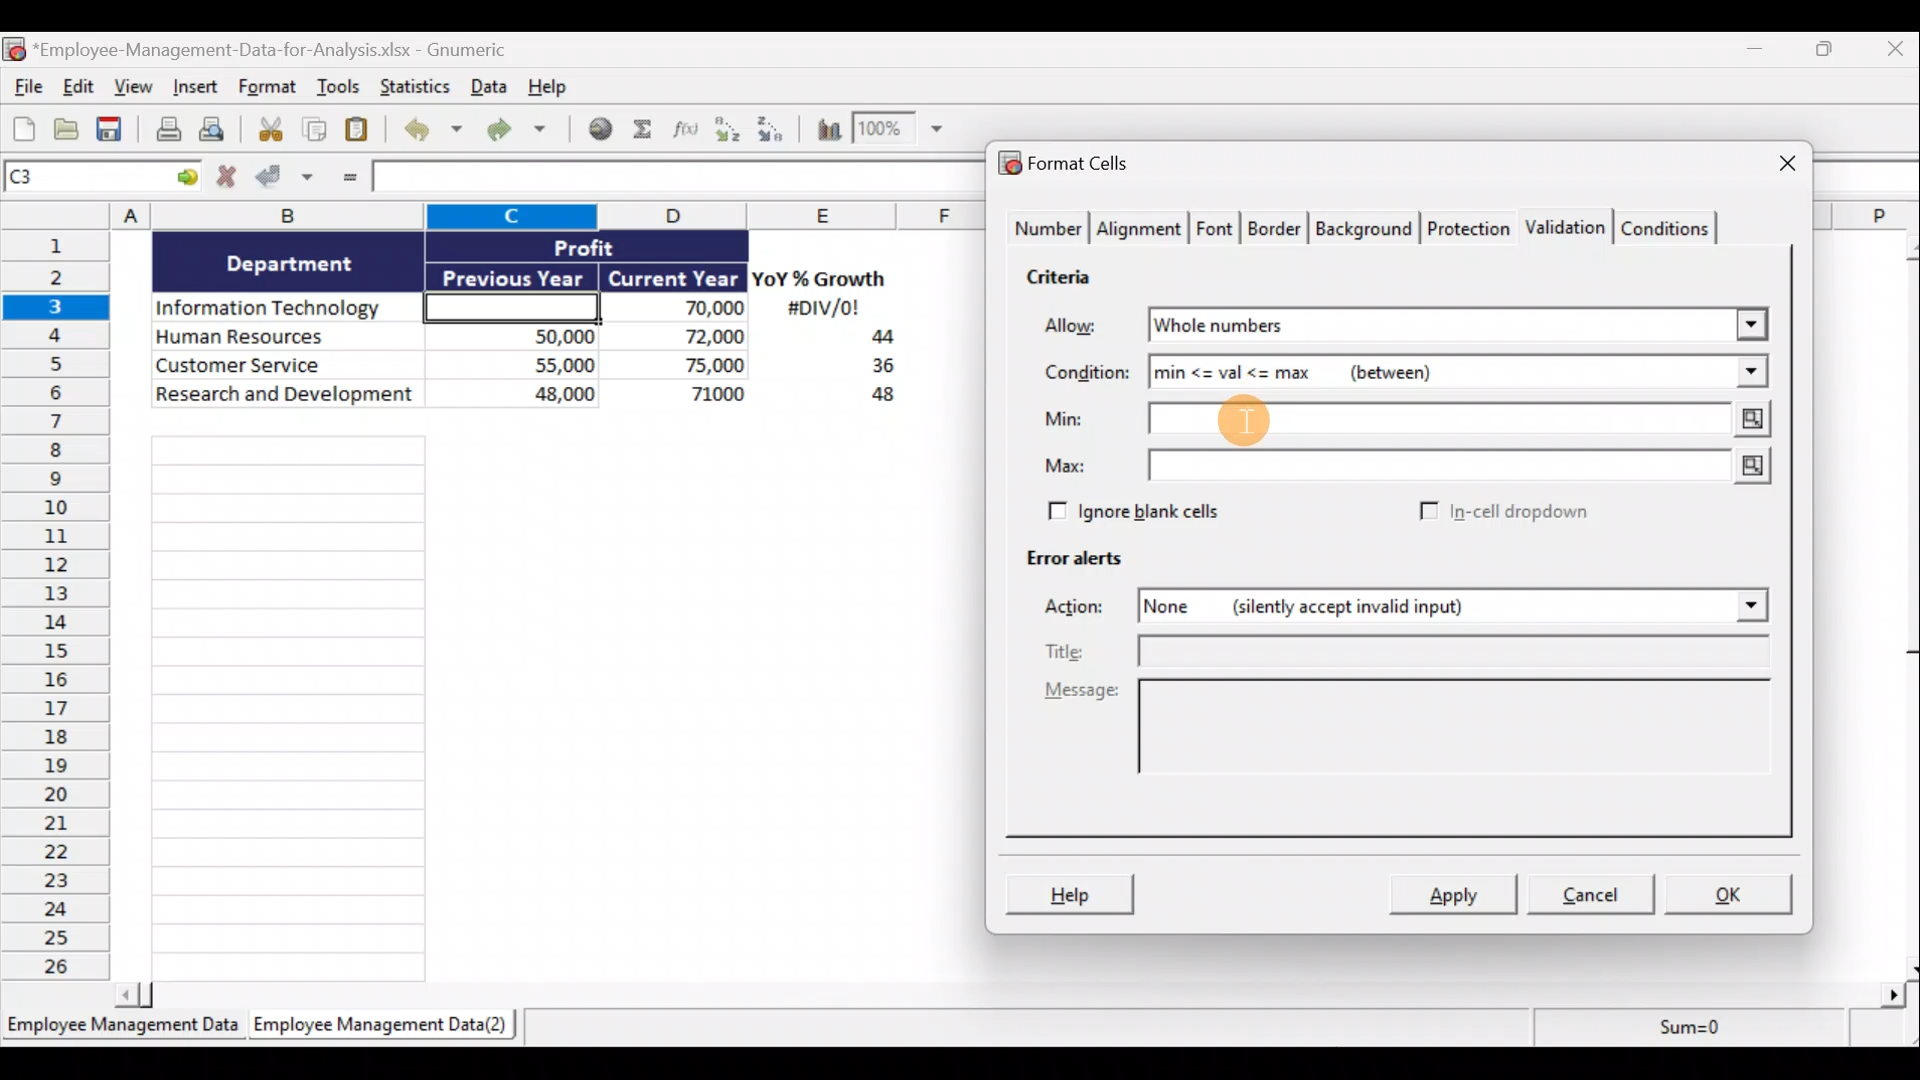  I want to click on Actions, so click(1085, 609).